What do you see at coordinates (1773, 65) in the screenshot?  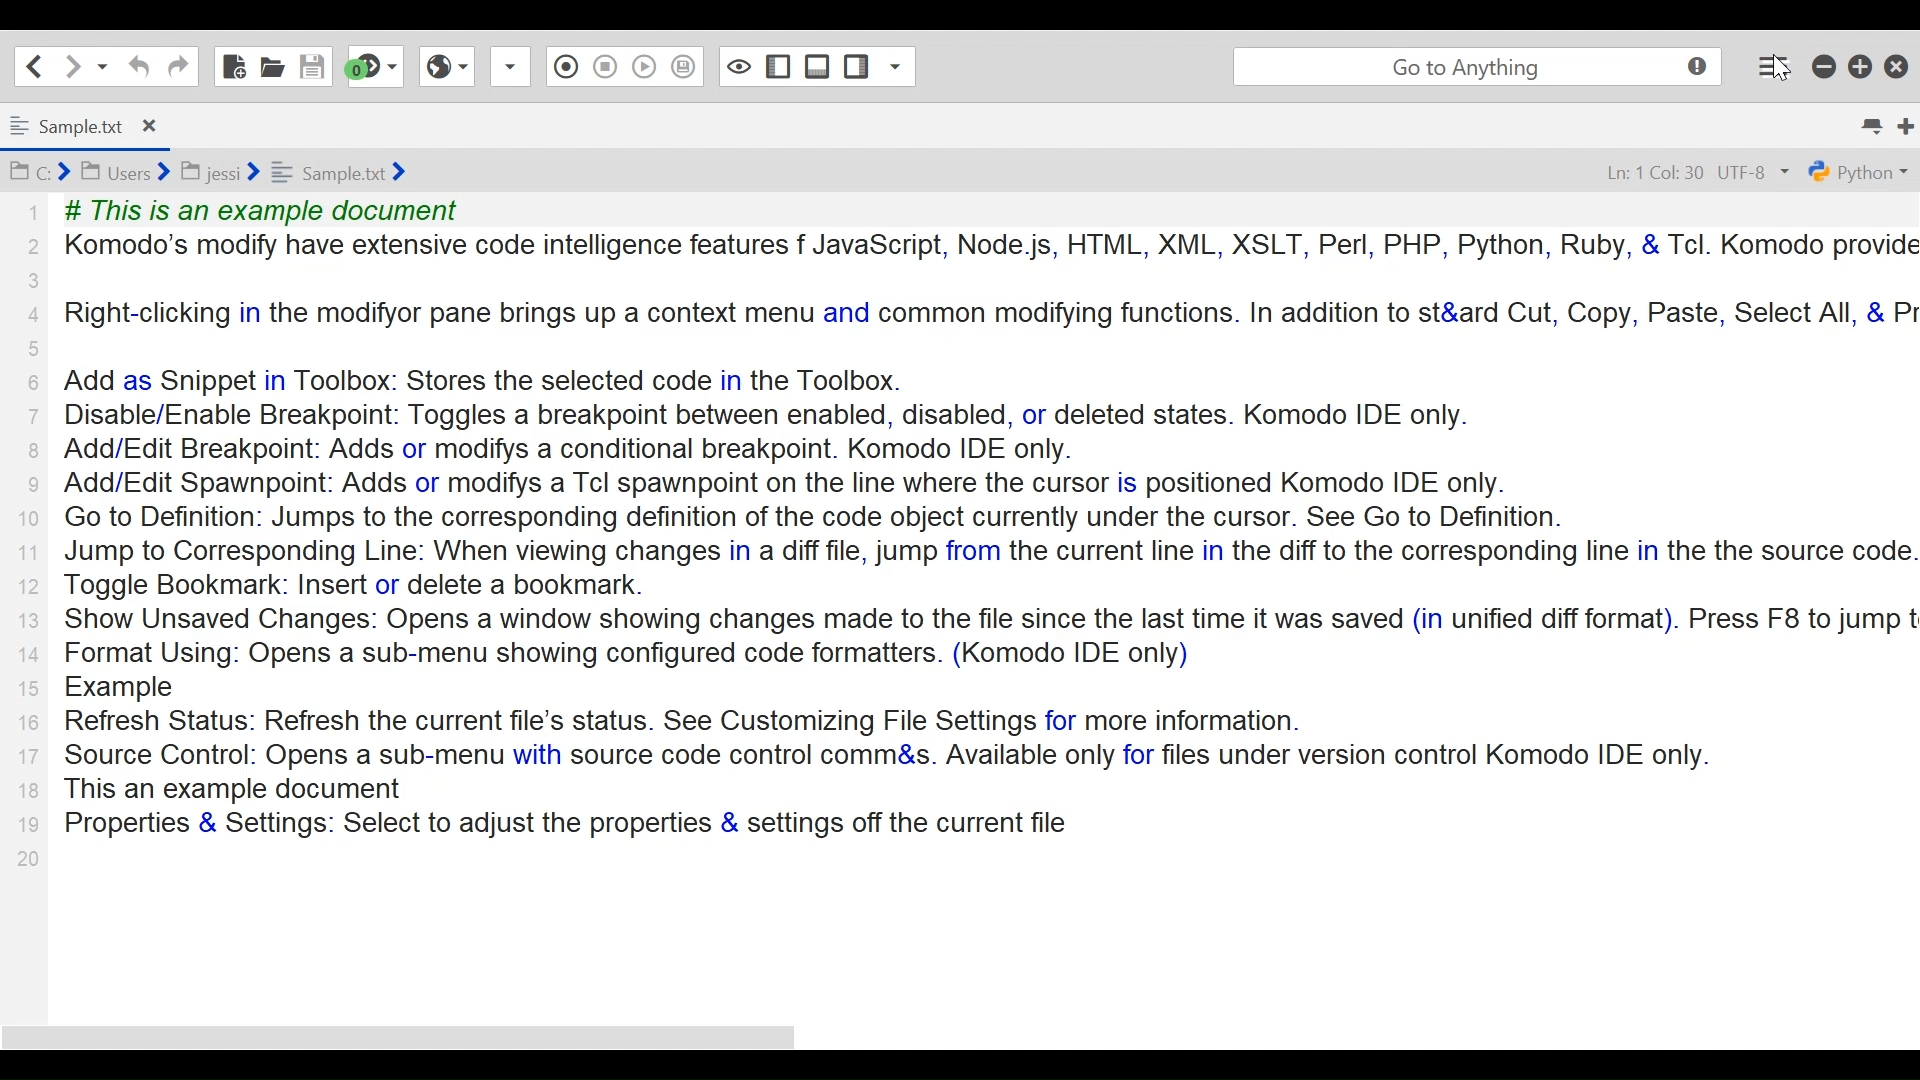 I see `Application menu` at bounding box center [1773, 65].